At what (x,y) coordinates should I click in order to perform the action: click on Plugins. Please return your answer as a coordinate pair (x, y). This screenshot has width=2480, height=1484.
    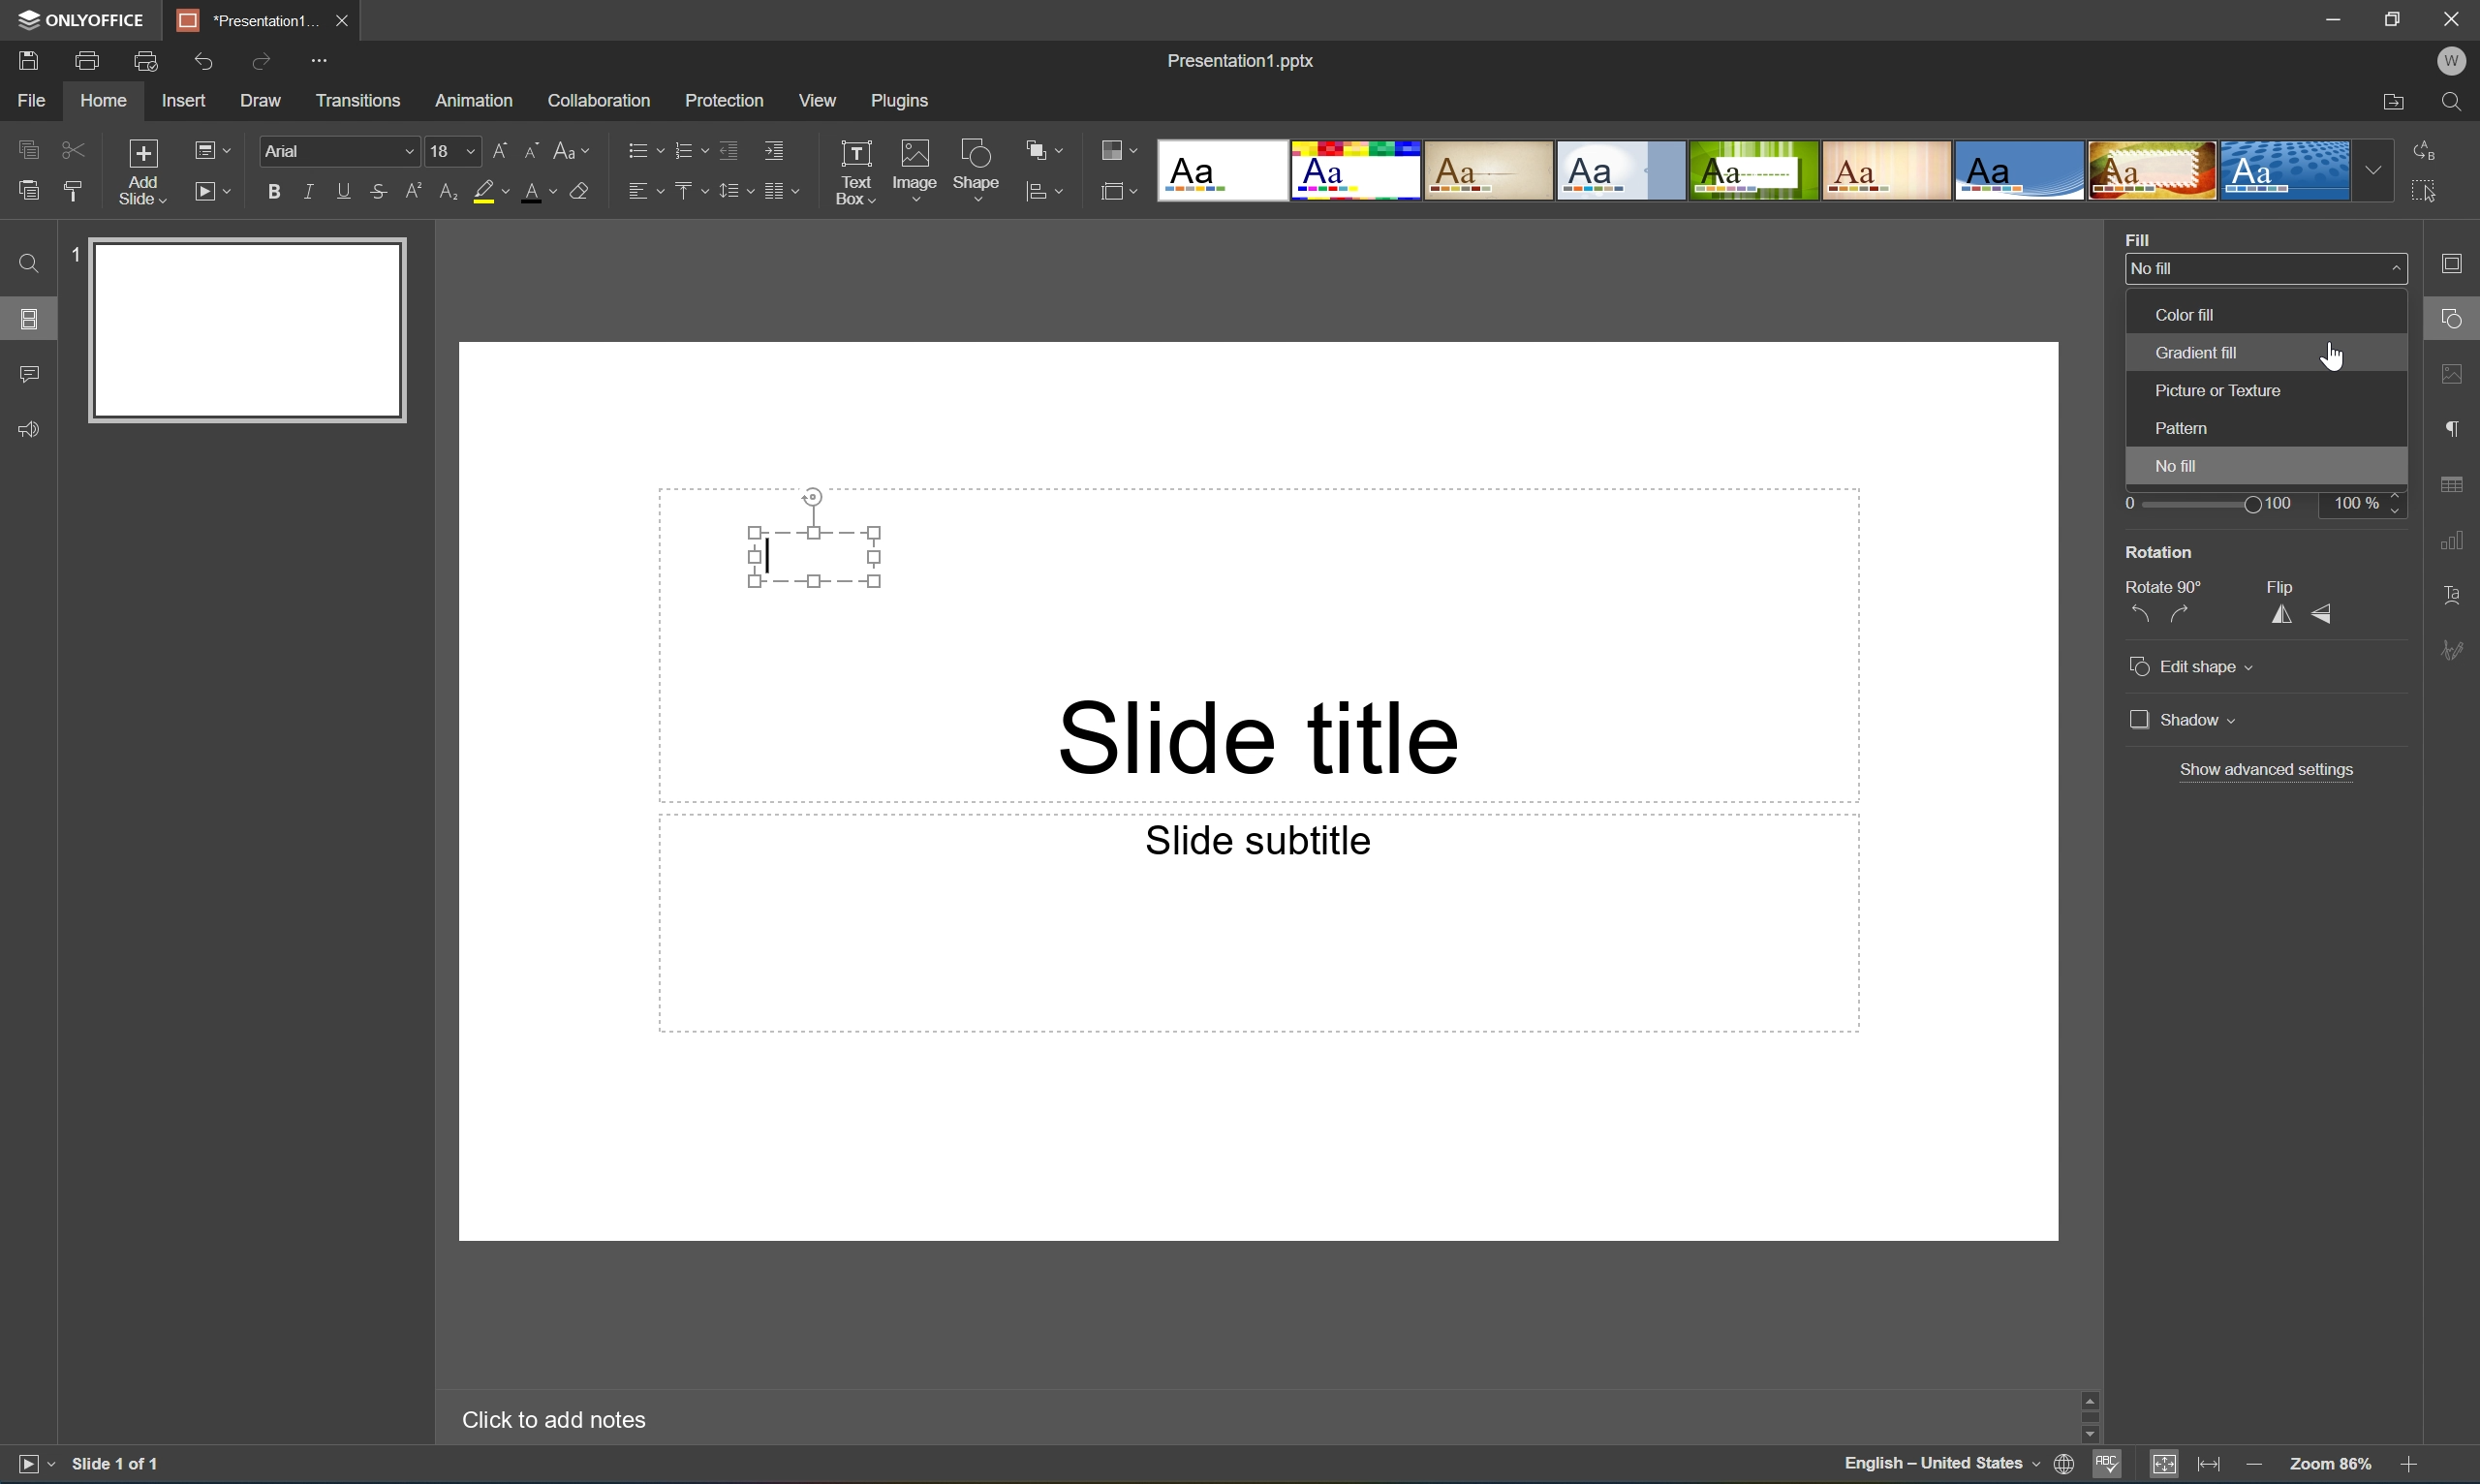
    Looking at the image, I should click on (905, 100).